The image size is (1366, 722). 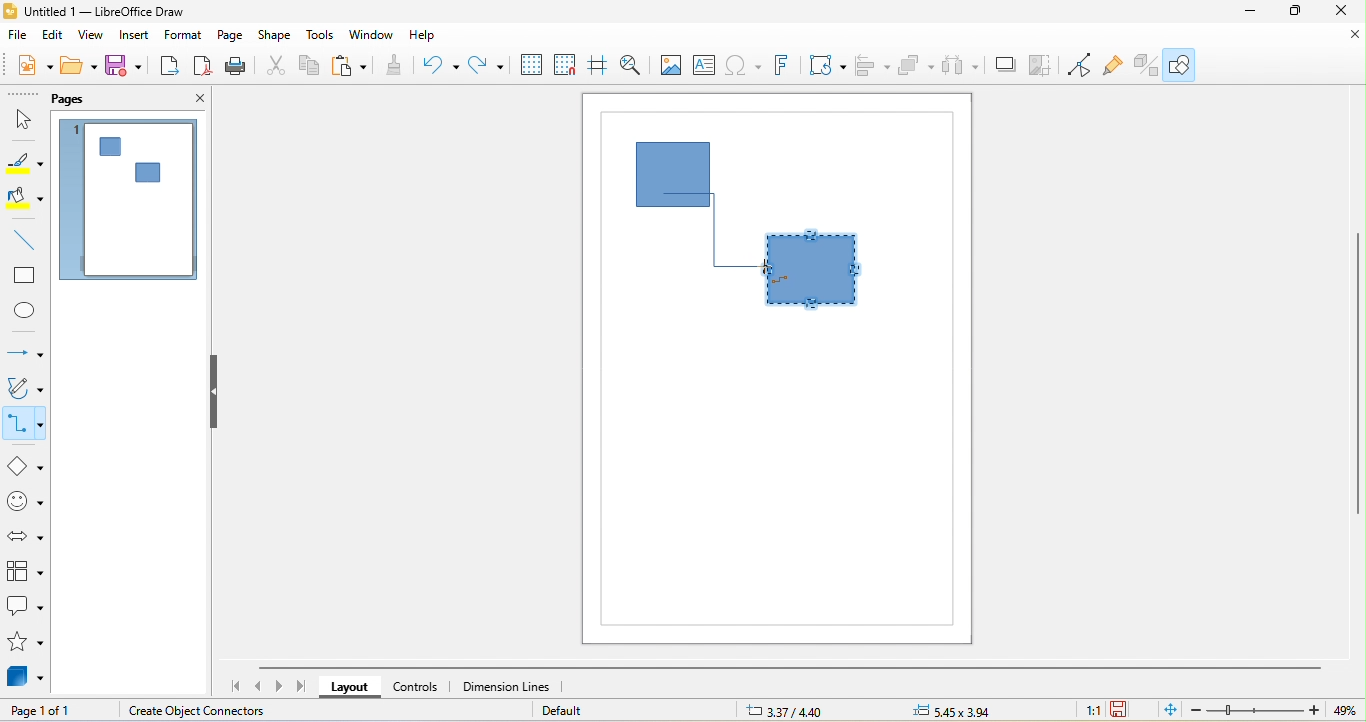 What do you see at coordinates (23, 117) in the screenshot?
I see `select` at bounding box center [23, 117].